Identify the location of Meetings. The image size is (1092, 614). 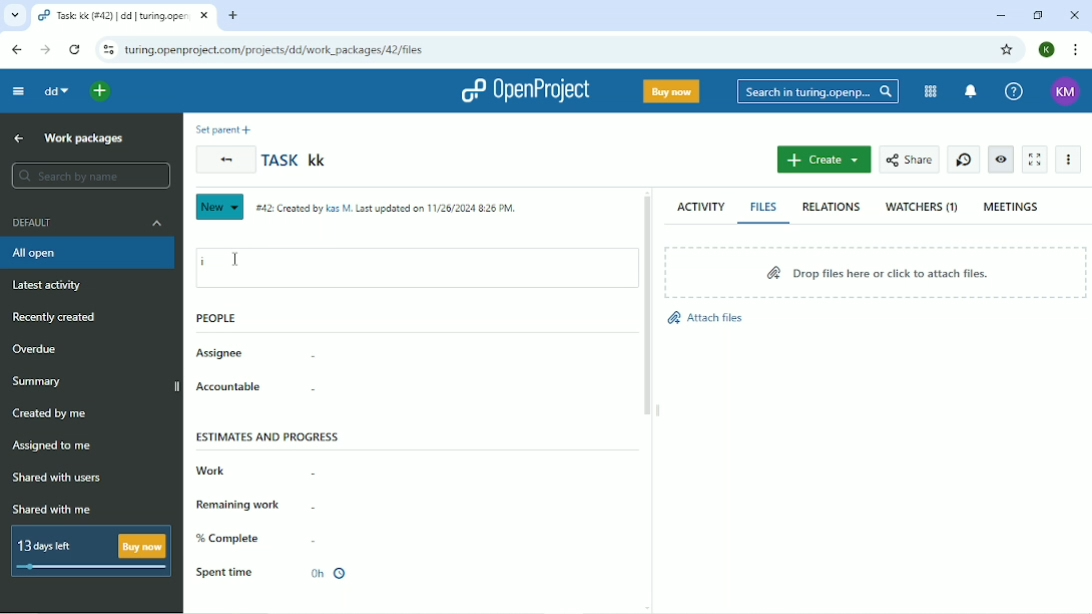
(1013, 206).